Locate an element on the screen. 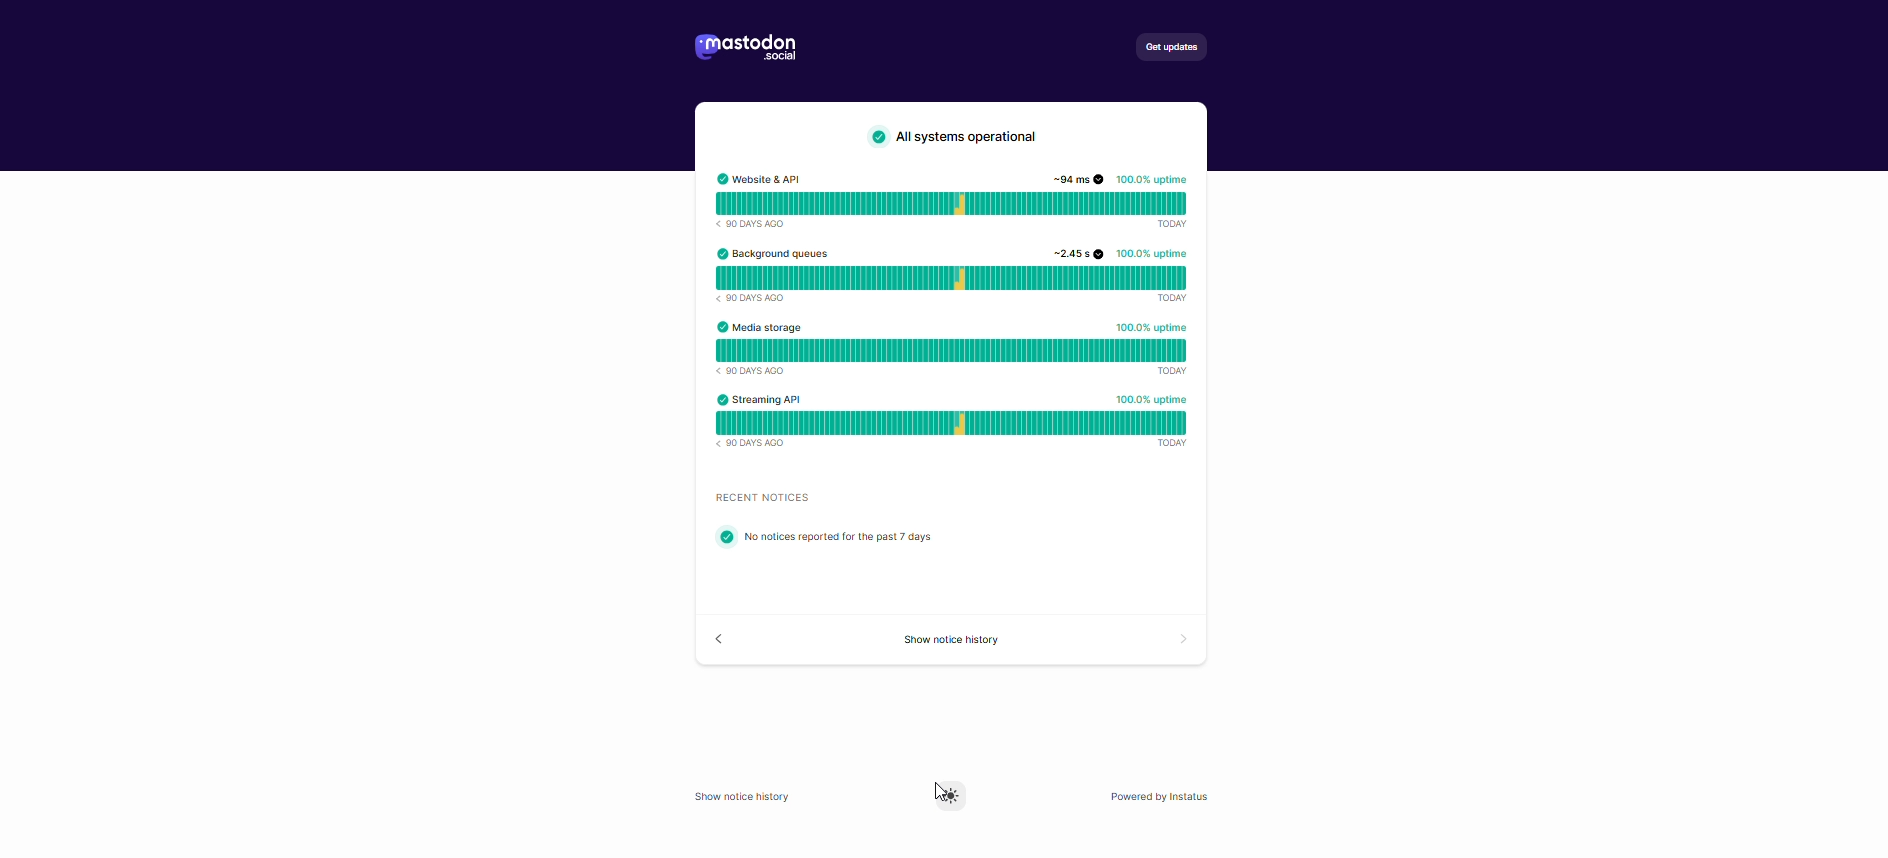 Image resolution: width=1888 pixels, height=858 pixels. text is located at coordinates (835, 523).